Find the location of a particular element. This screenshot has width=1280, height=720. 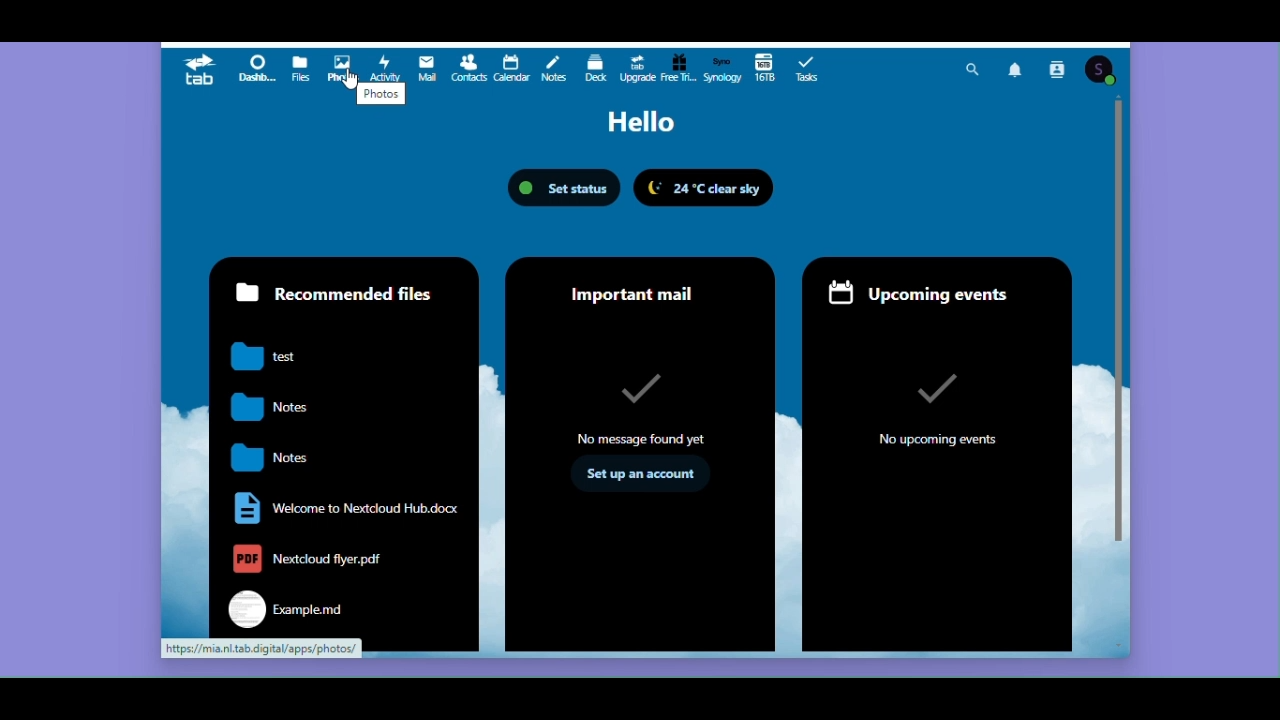

Calendar is located at coordinates (510, 67).